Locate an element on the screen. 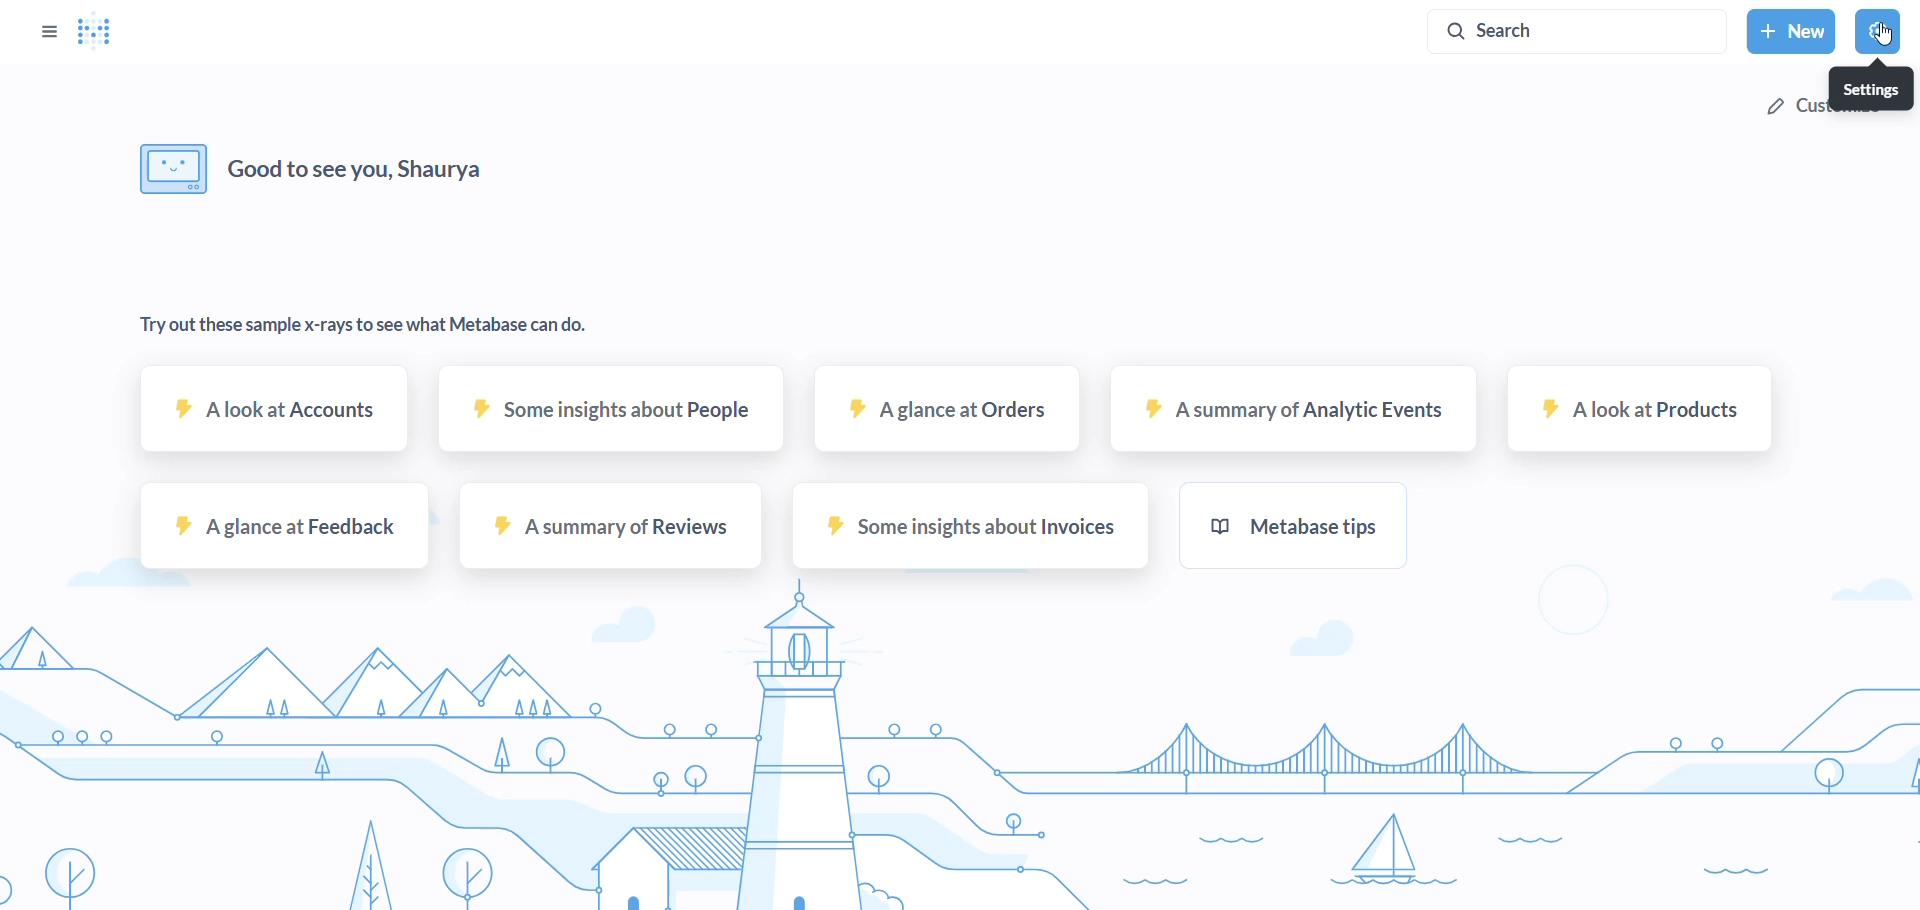 The image size is (1920, 910). Logo is located at coordinates (98, 32).